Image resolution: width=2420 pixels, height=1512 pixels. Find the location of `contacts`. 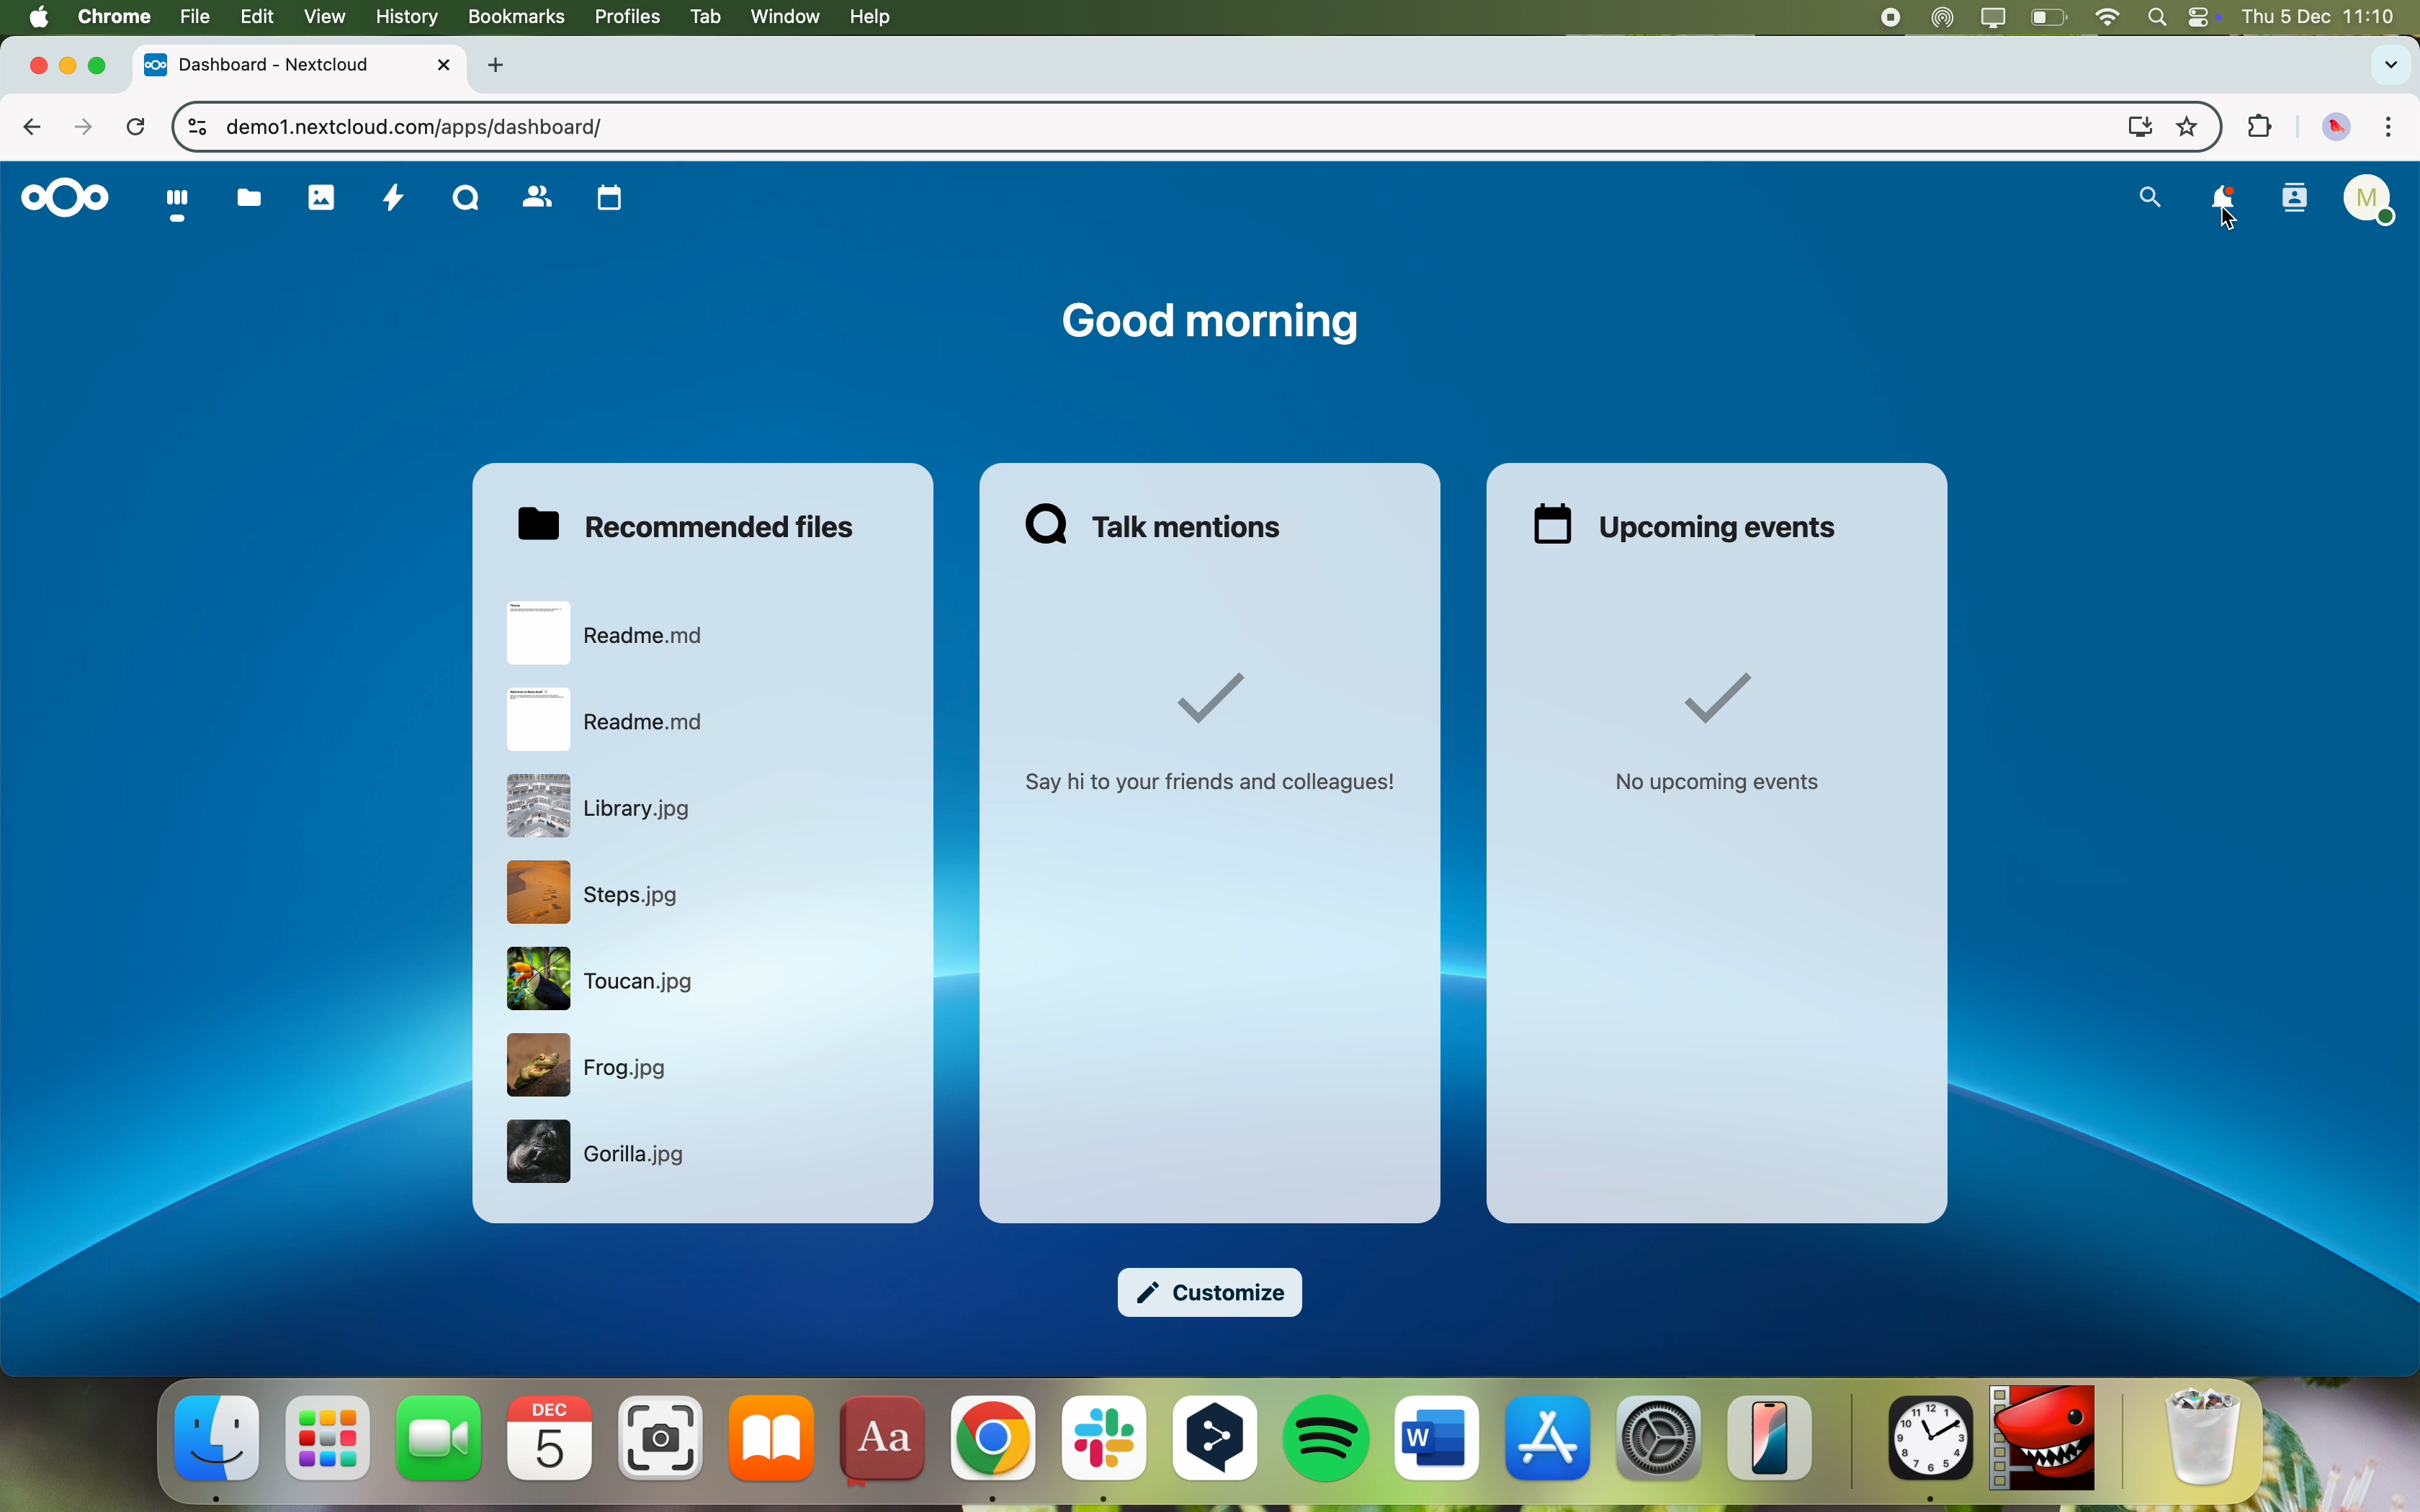

contacts is located at coordinates (537, 199).